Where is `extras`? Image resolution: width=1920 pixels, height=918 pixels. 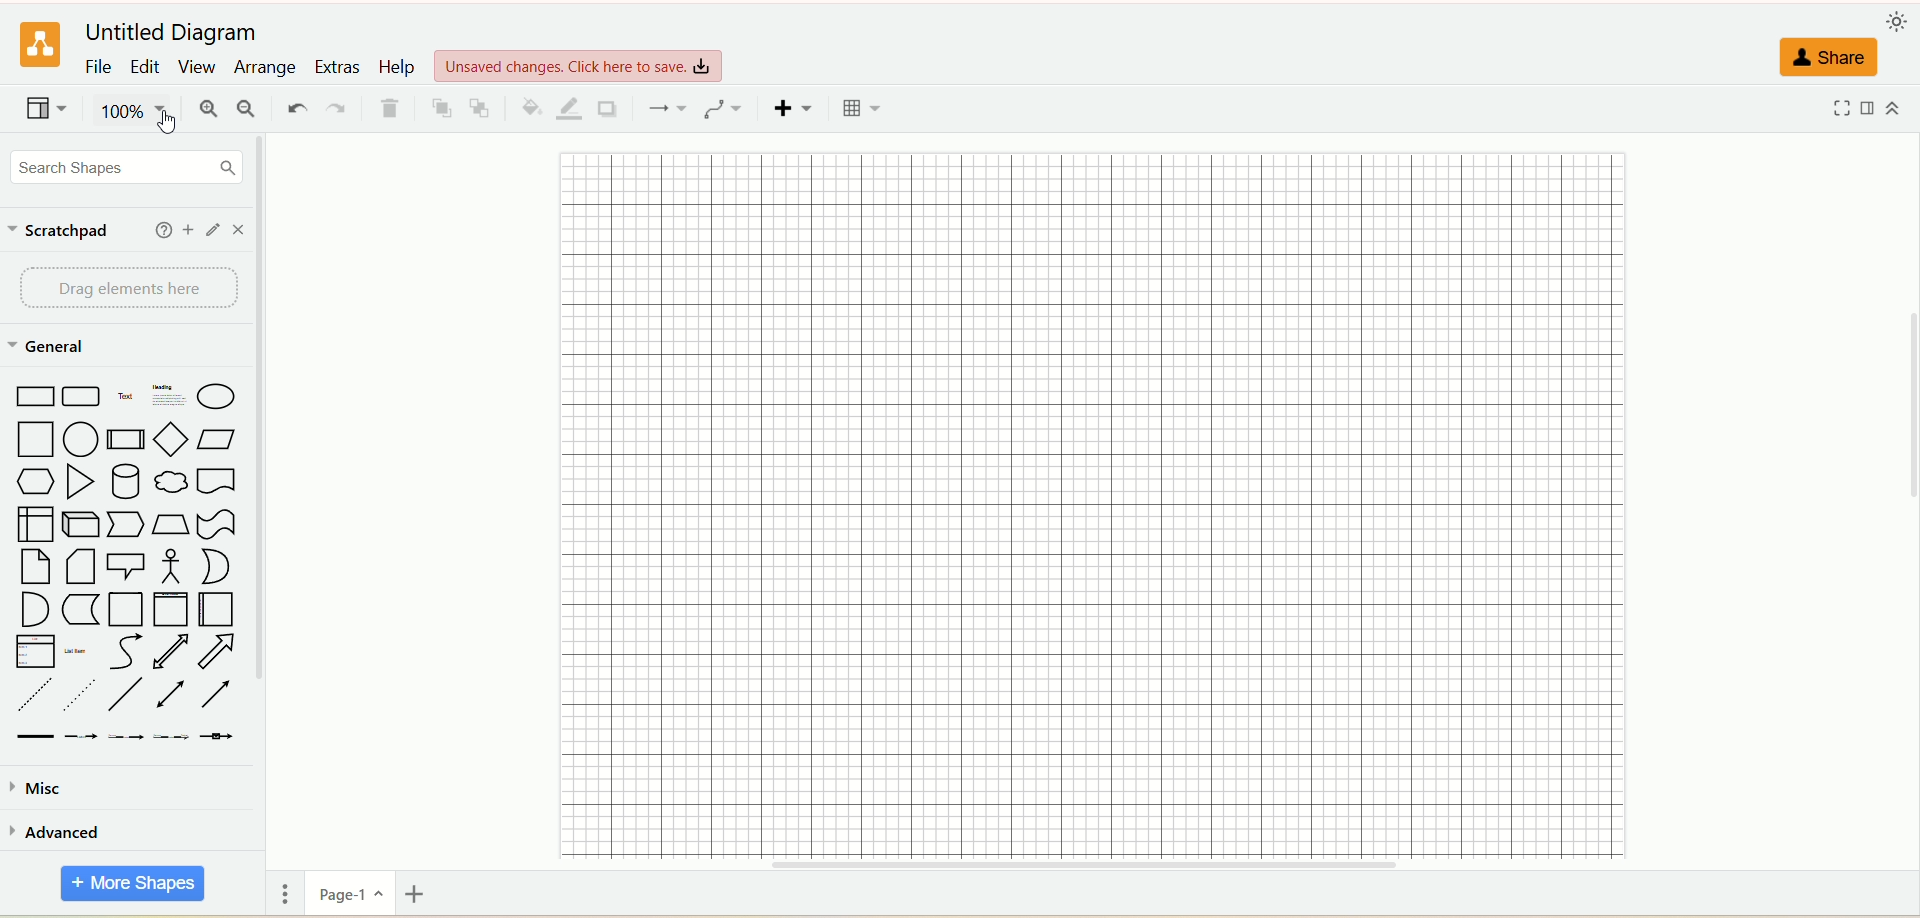
extras is located at coordinates (337, 66).